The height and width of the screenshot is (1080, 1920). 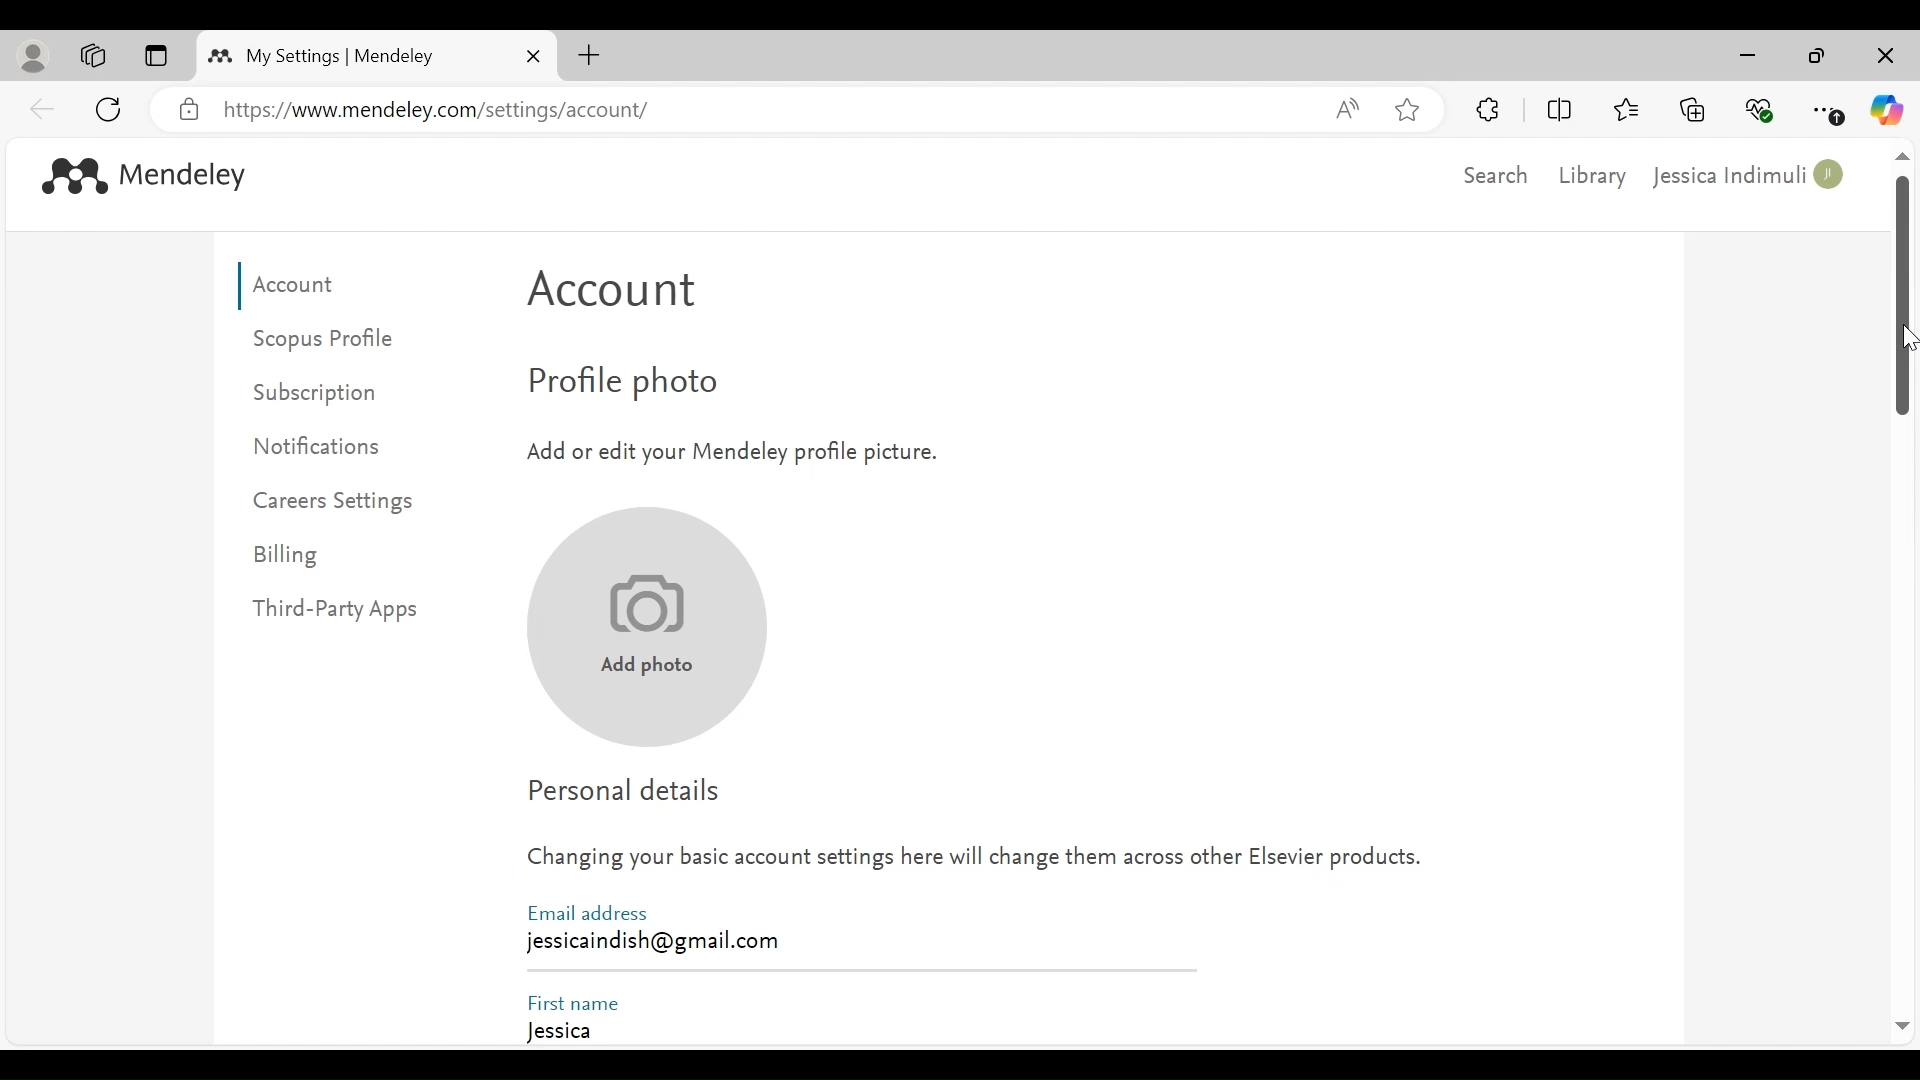 I want to click on Close, so click(x=533, y=56).